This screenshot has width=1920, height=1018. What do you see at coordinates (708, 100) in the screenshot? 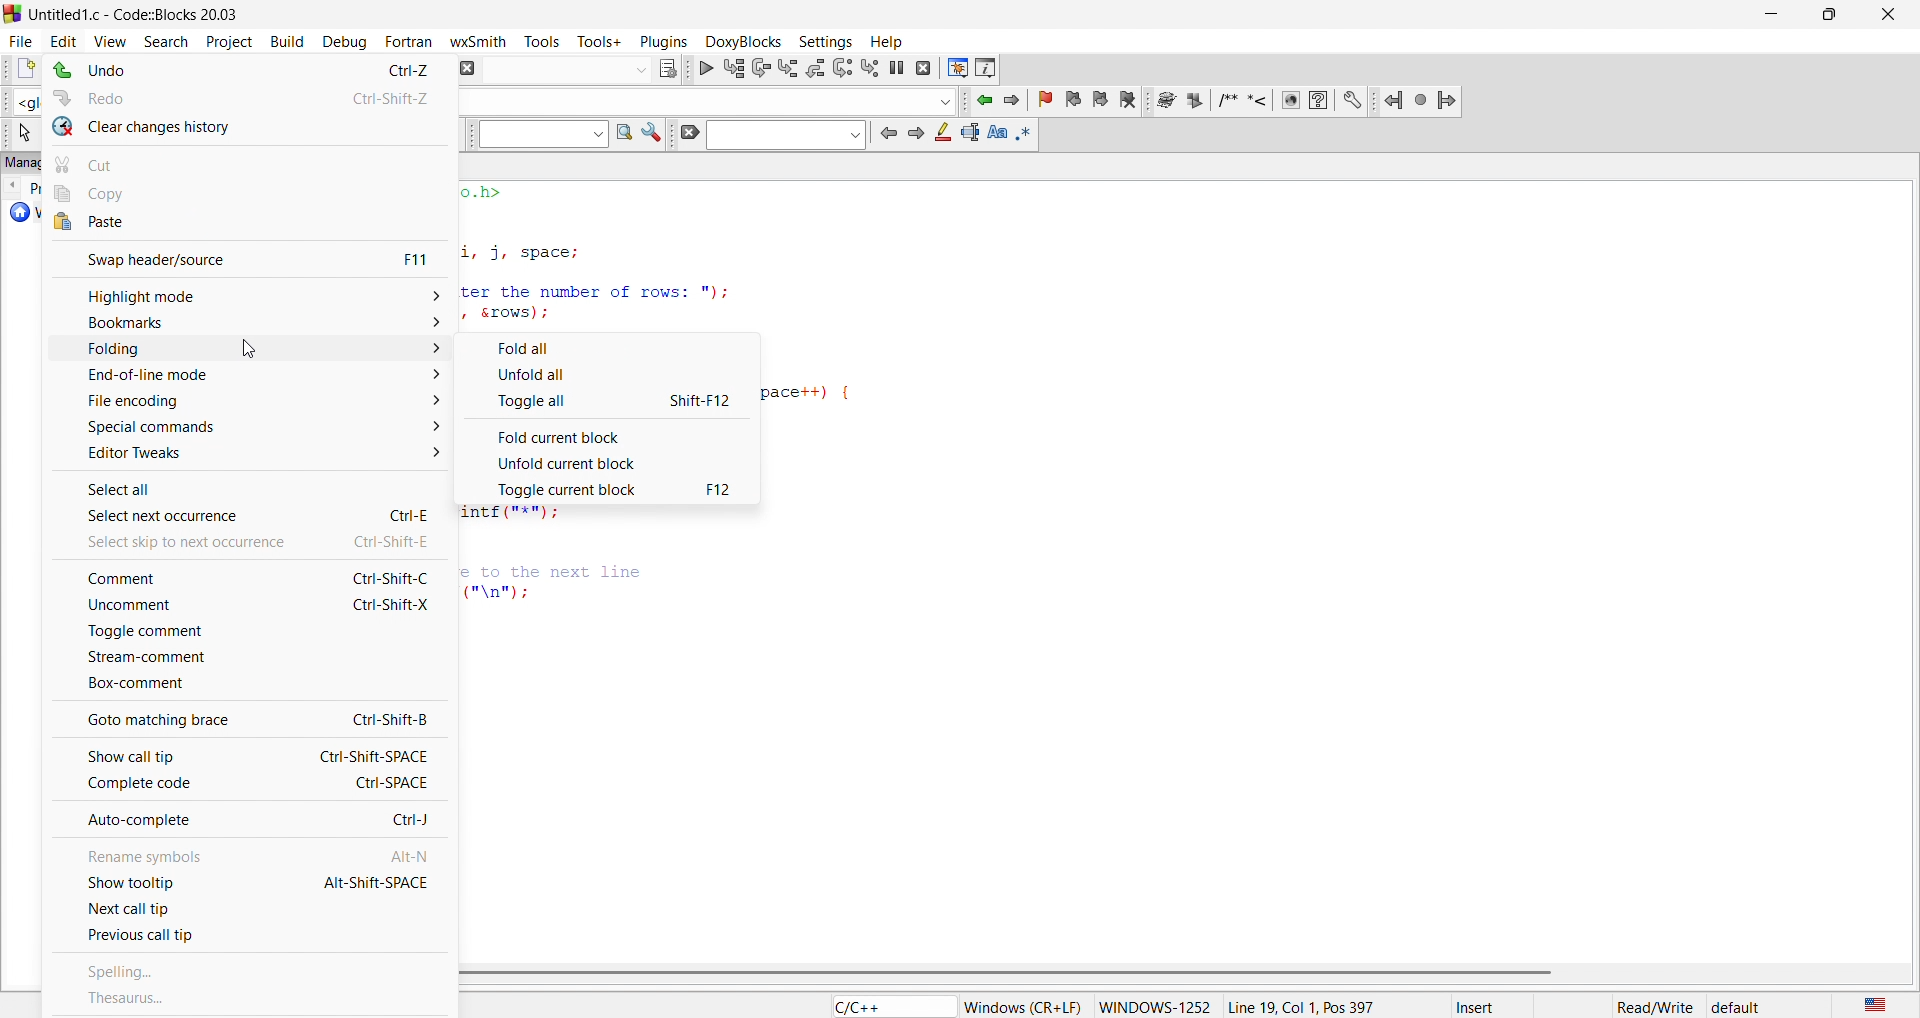
I see `function select` at bounding box center [708, 100].